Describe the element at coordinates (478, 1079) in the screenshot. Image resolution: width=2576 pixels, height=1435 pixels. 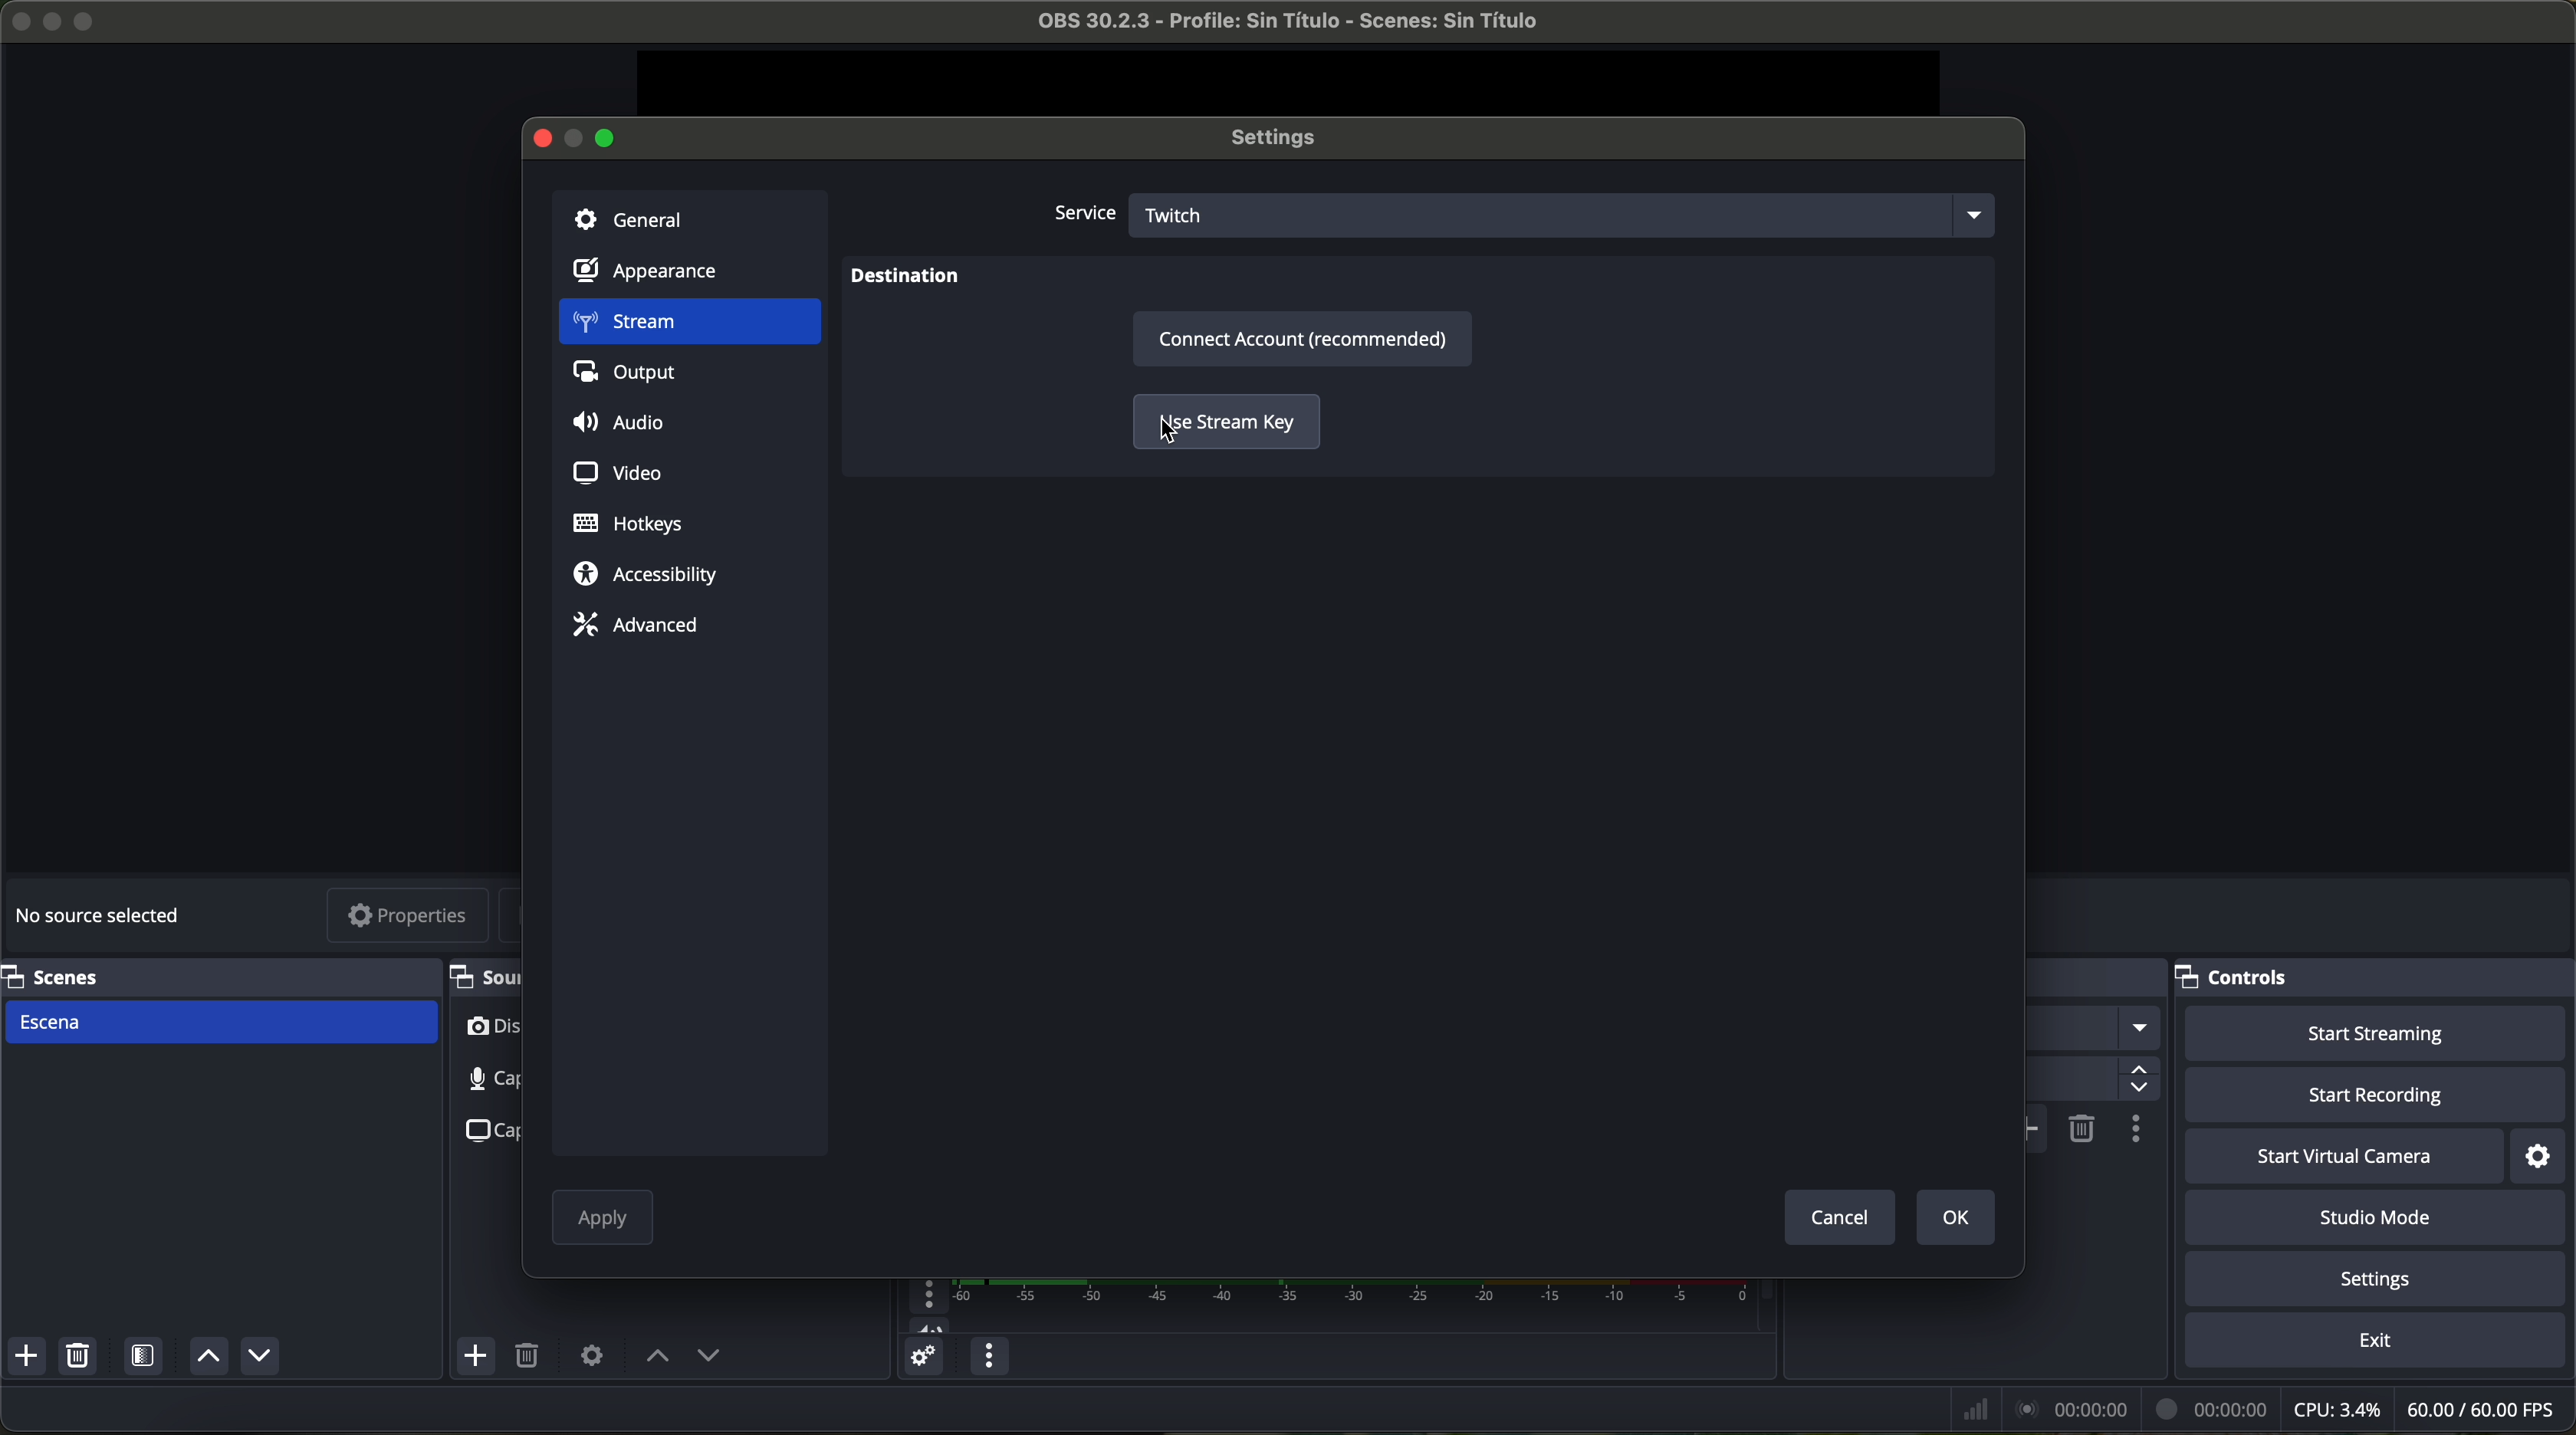
I see `audio input capture` at that location.